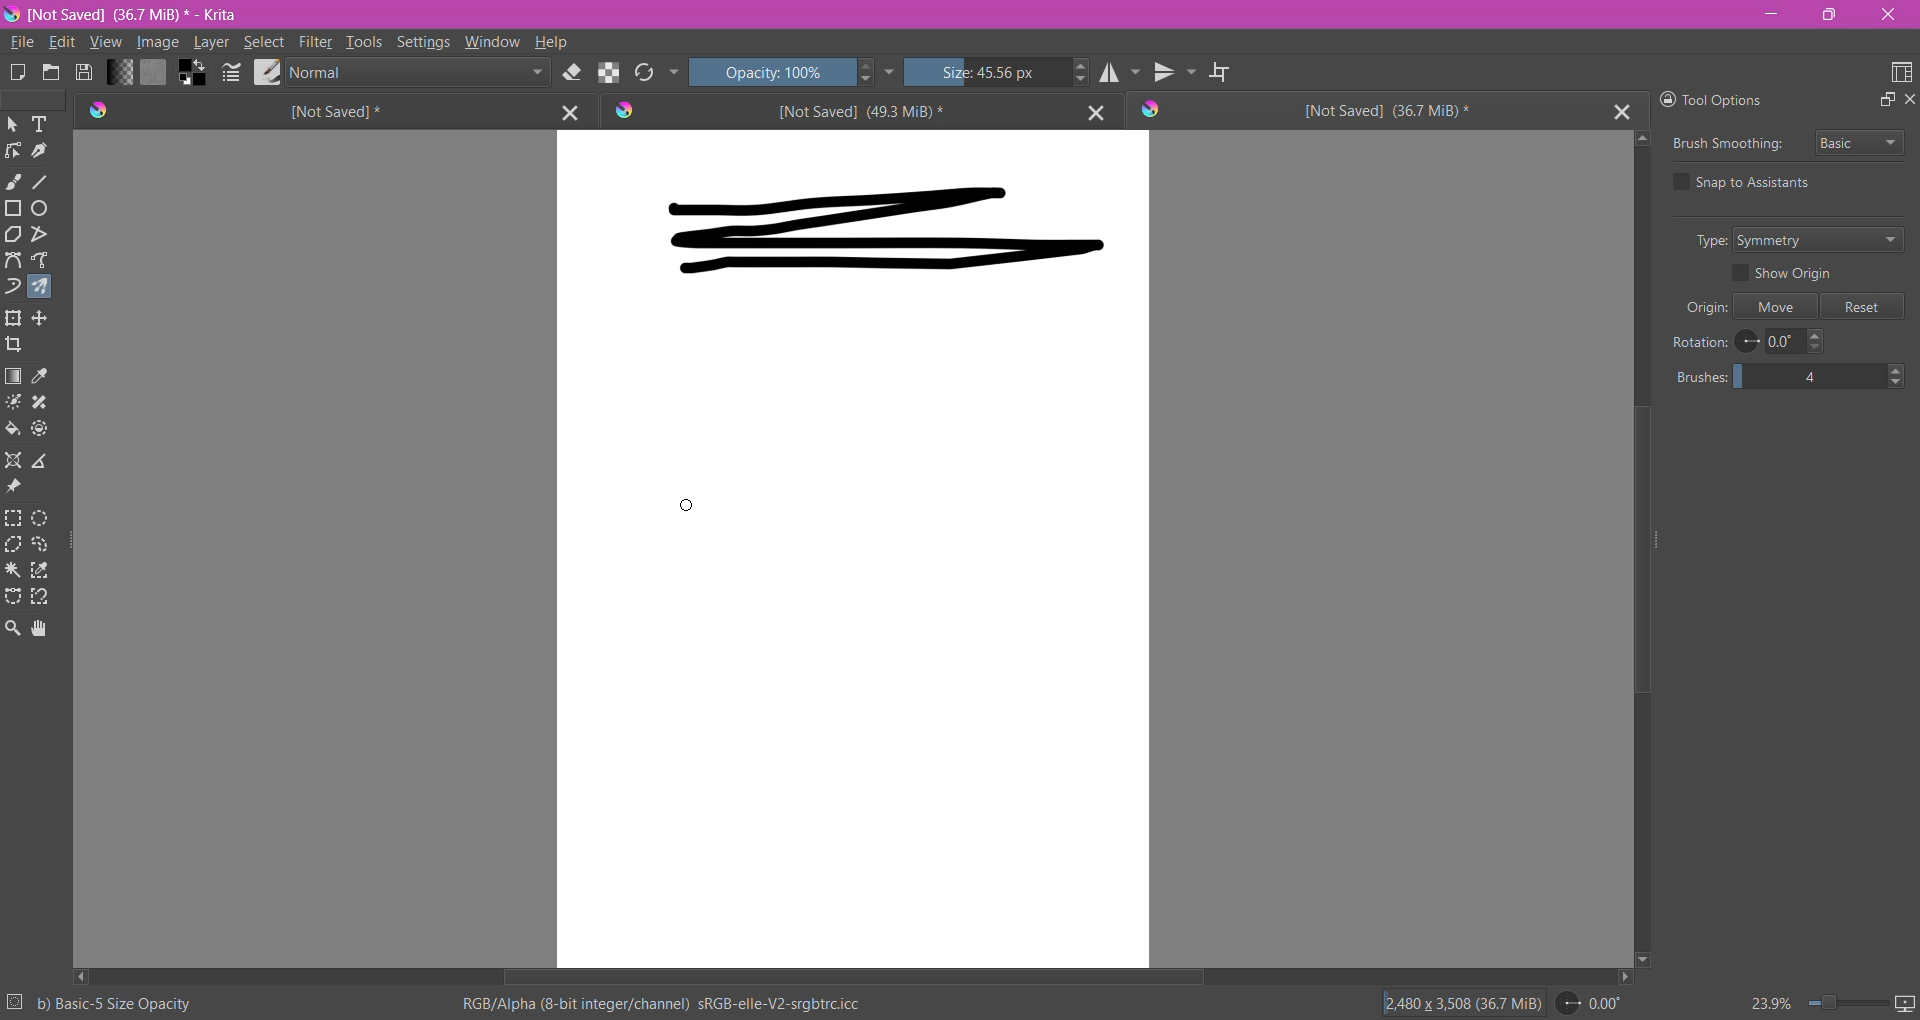 This screenshot has width=1920, height=1020. What do you see at coordinates (42, 459) in the screenshot?
I see `Measure the distance between the two points` at bounding box center [42, 459].